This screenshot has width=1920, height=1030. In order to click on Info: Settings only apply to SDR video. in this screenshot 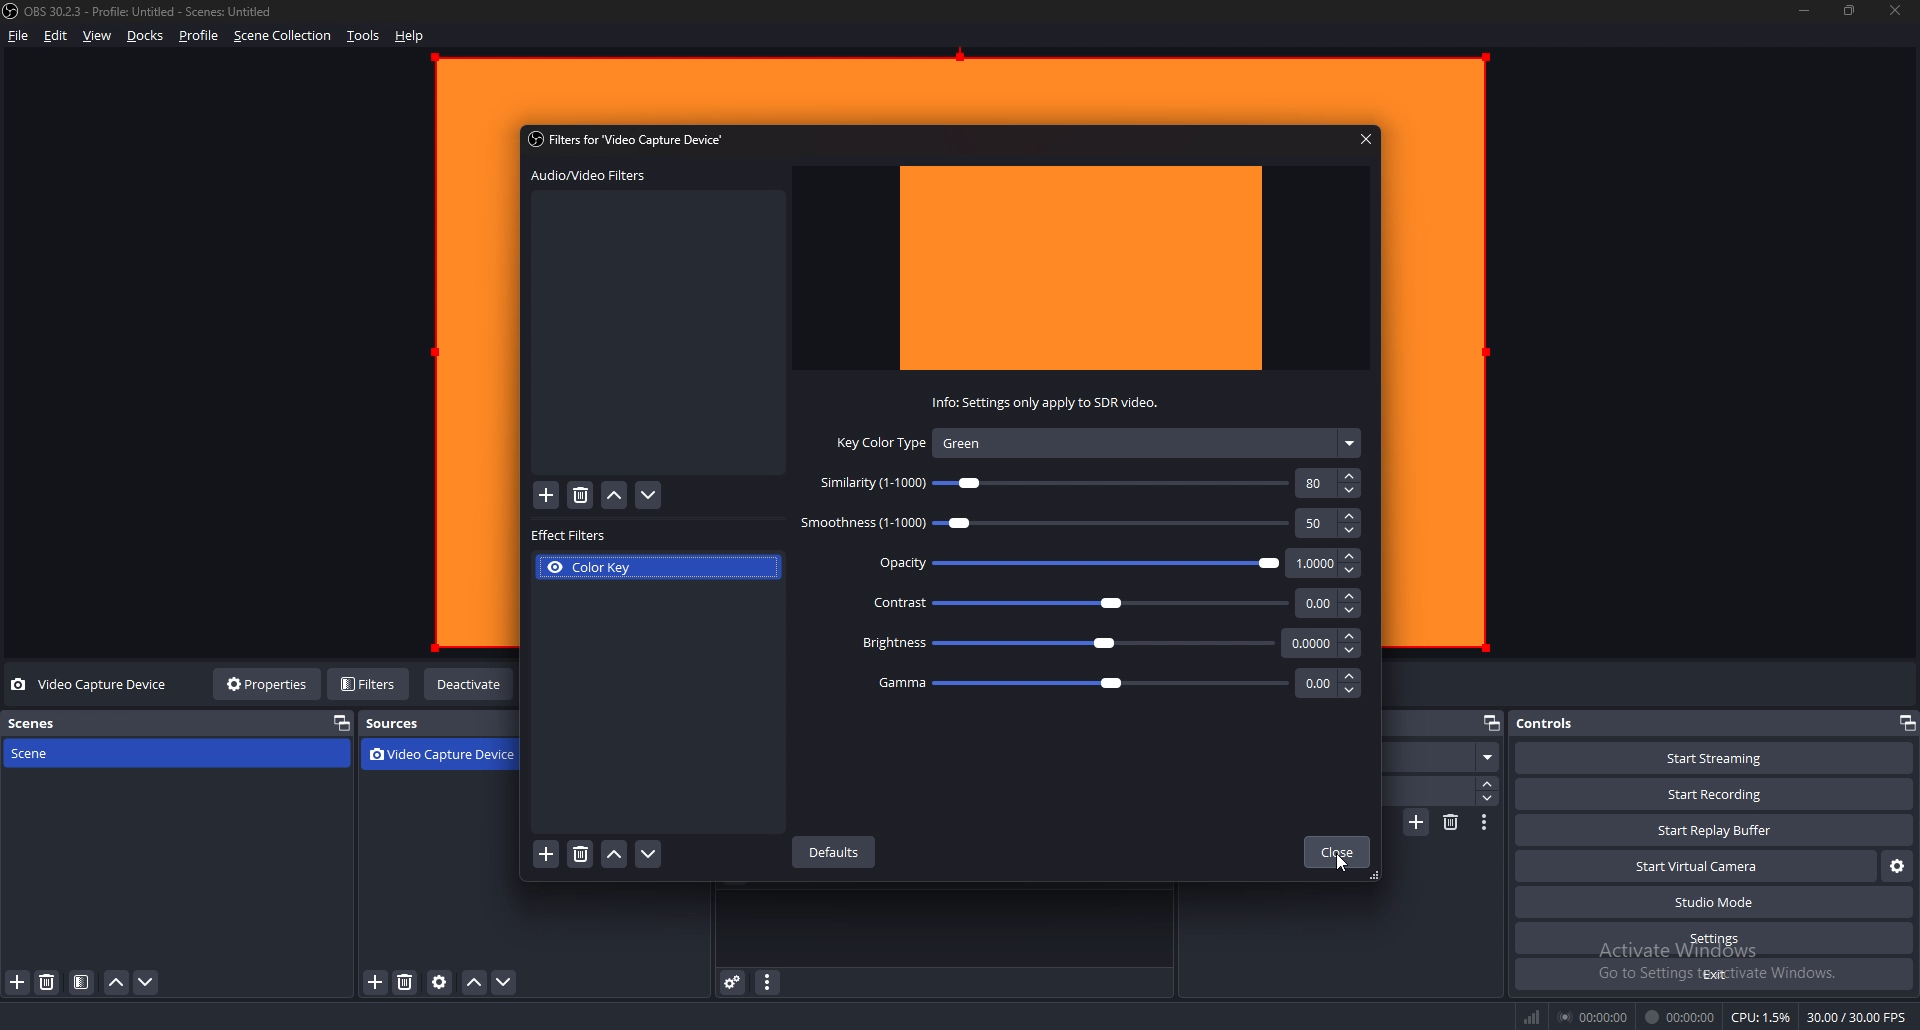, I will do `click(1040, 403)`.